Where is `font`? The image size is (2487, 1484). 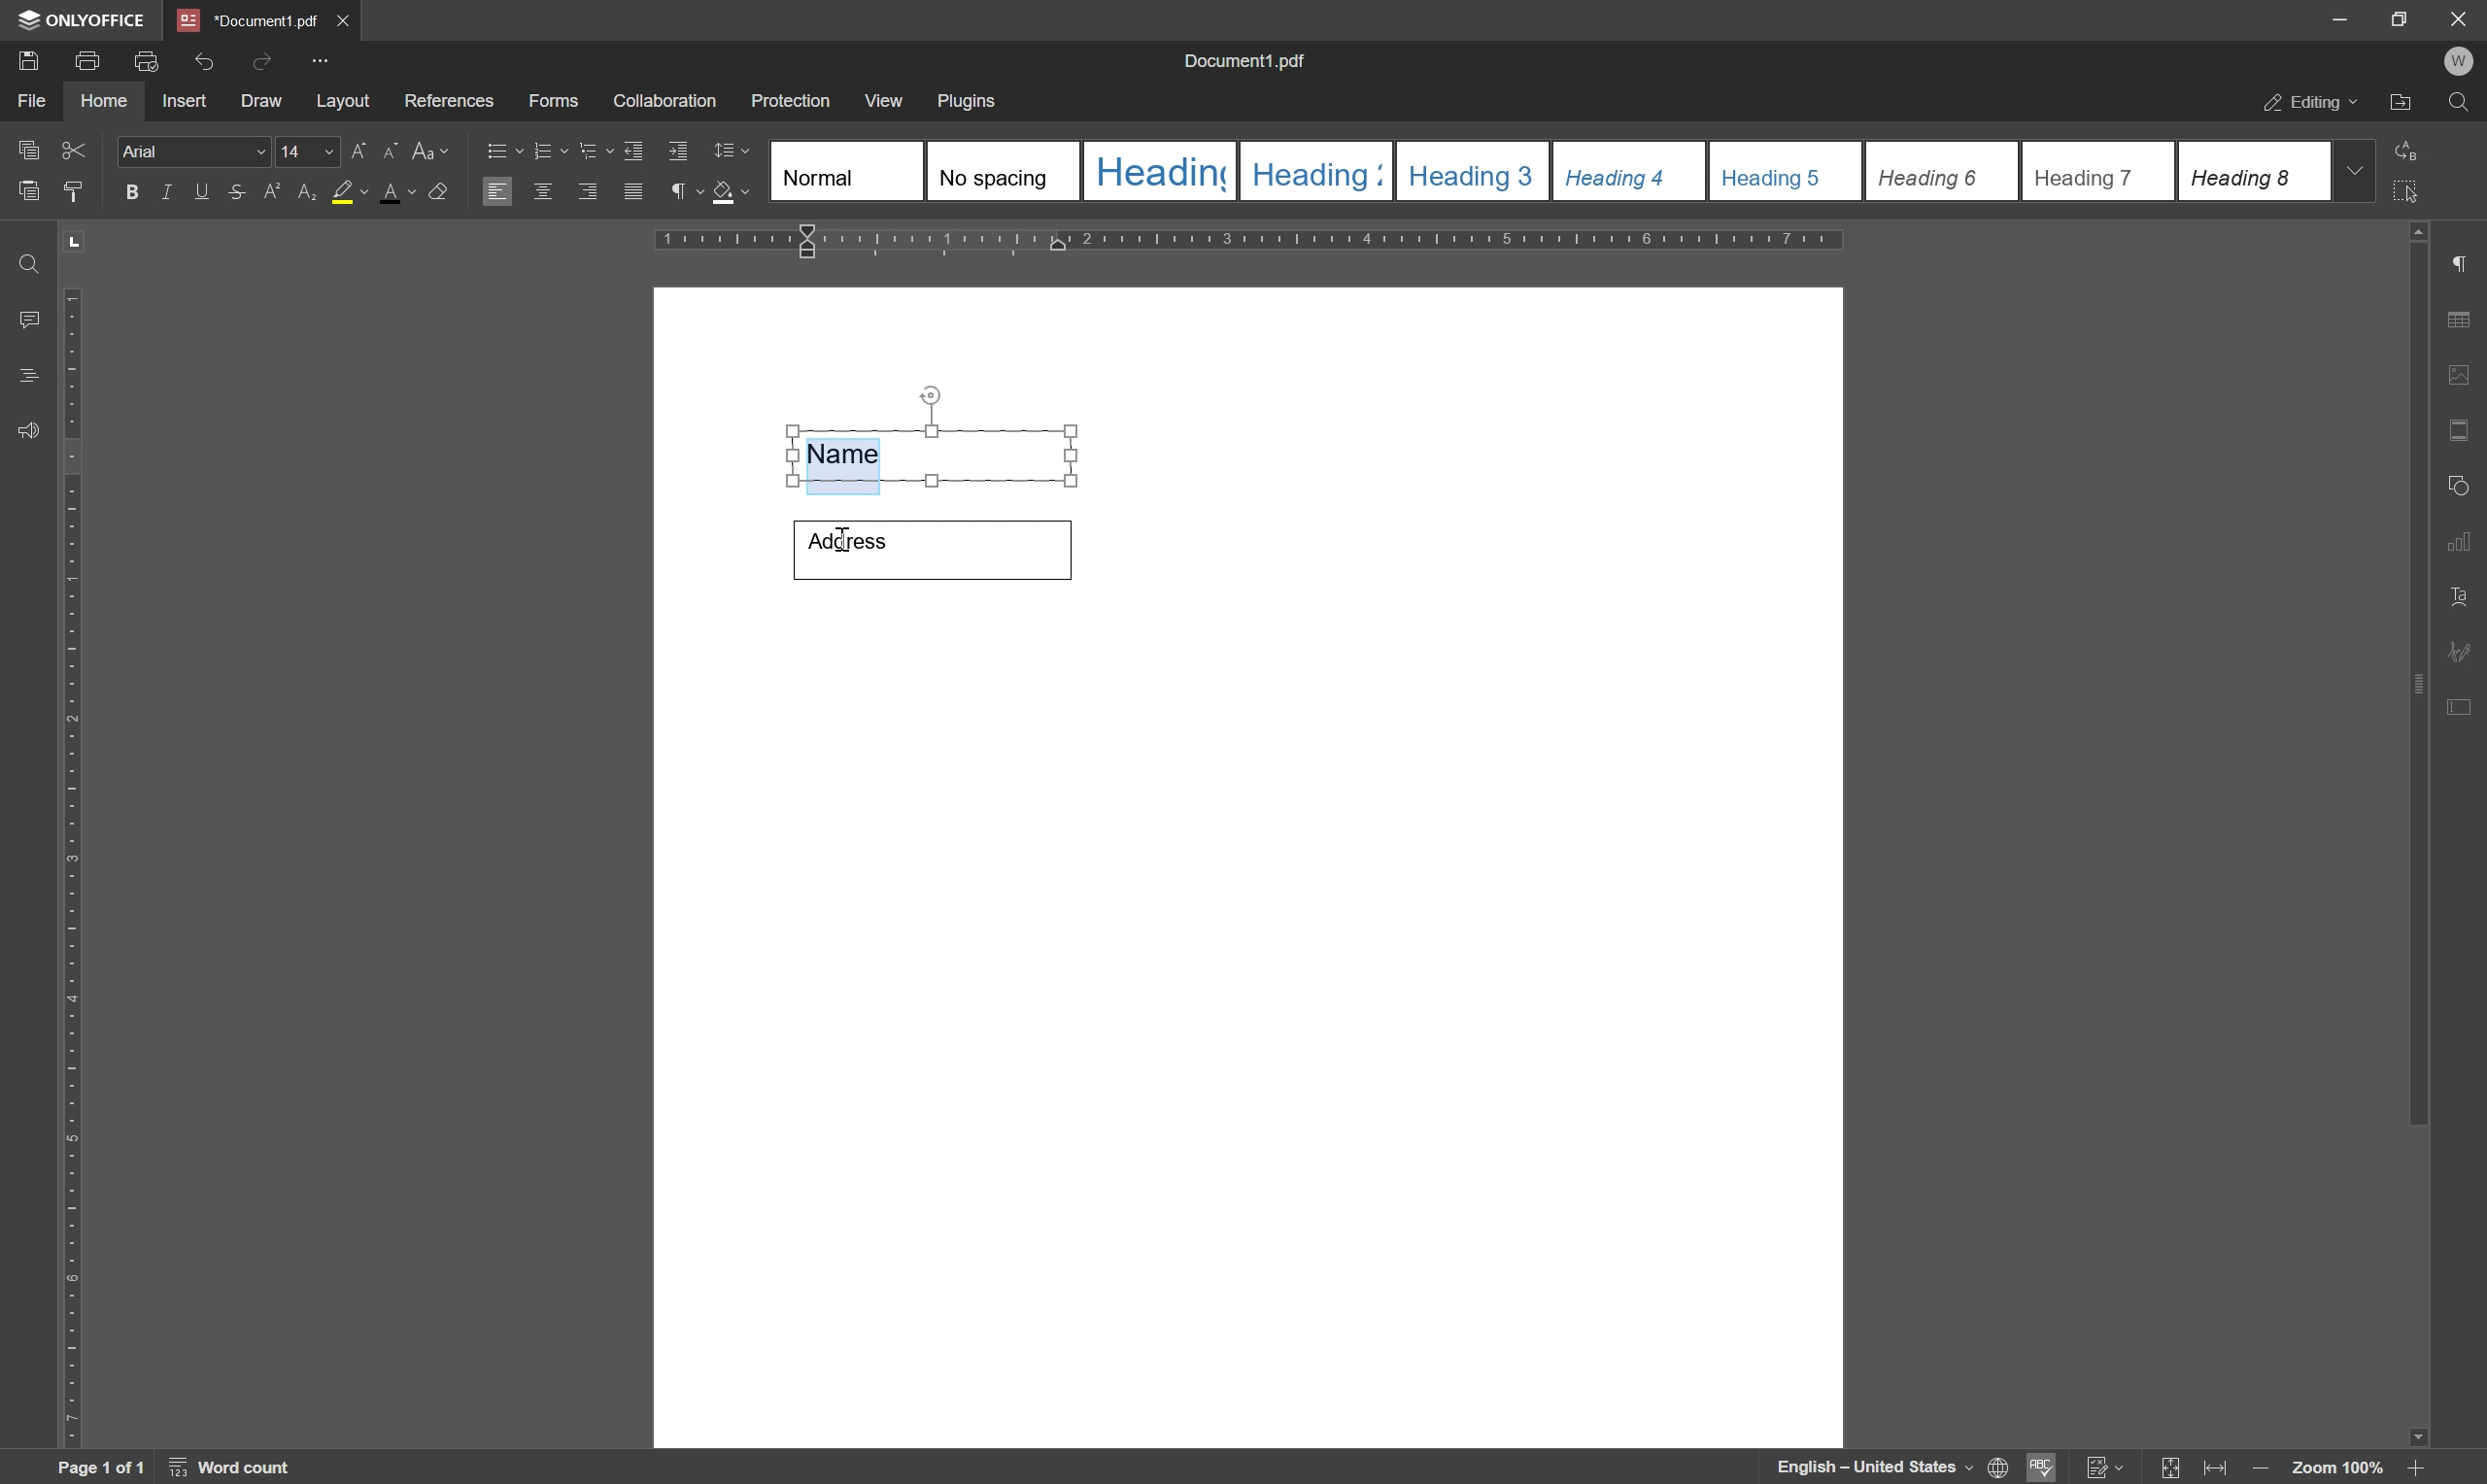 font is located at coordinates (194, 152).